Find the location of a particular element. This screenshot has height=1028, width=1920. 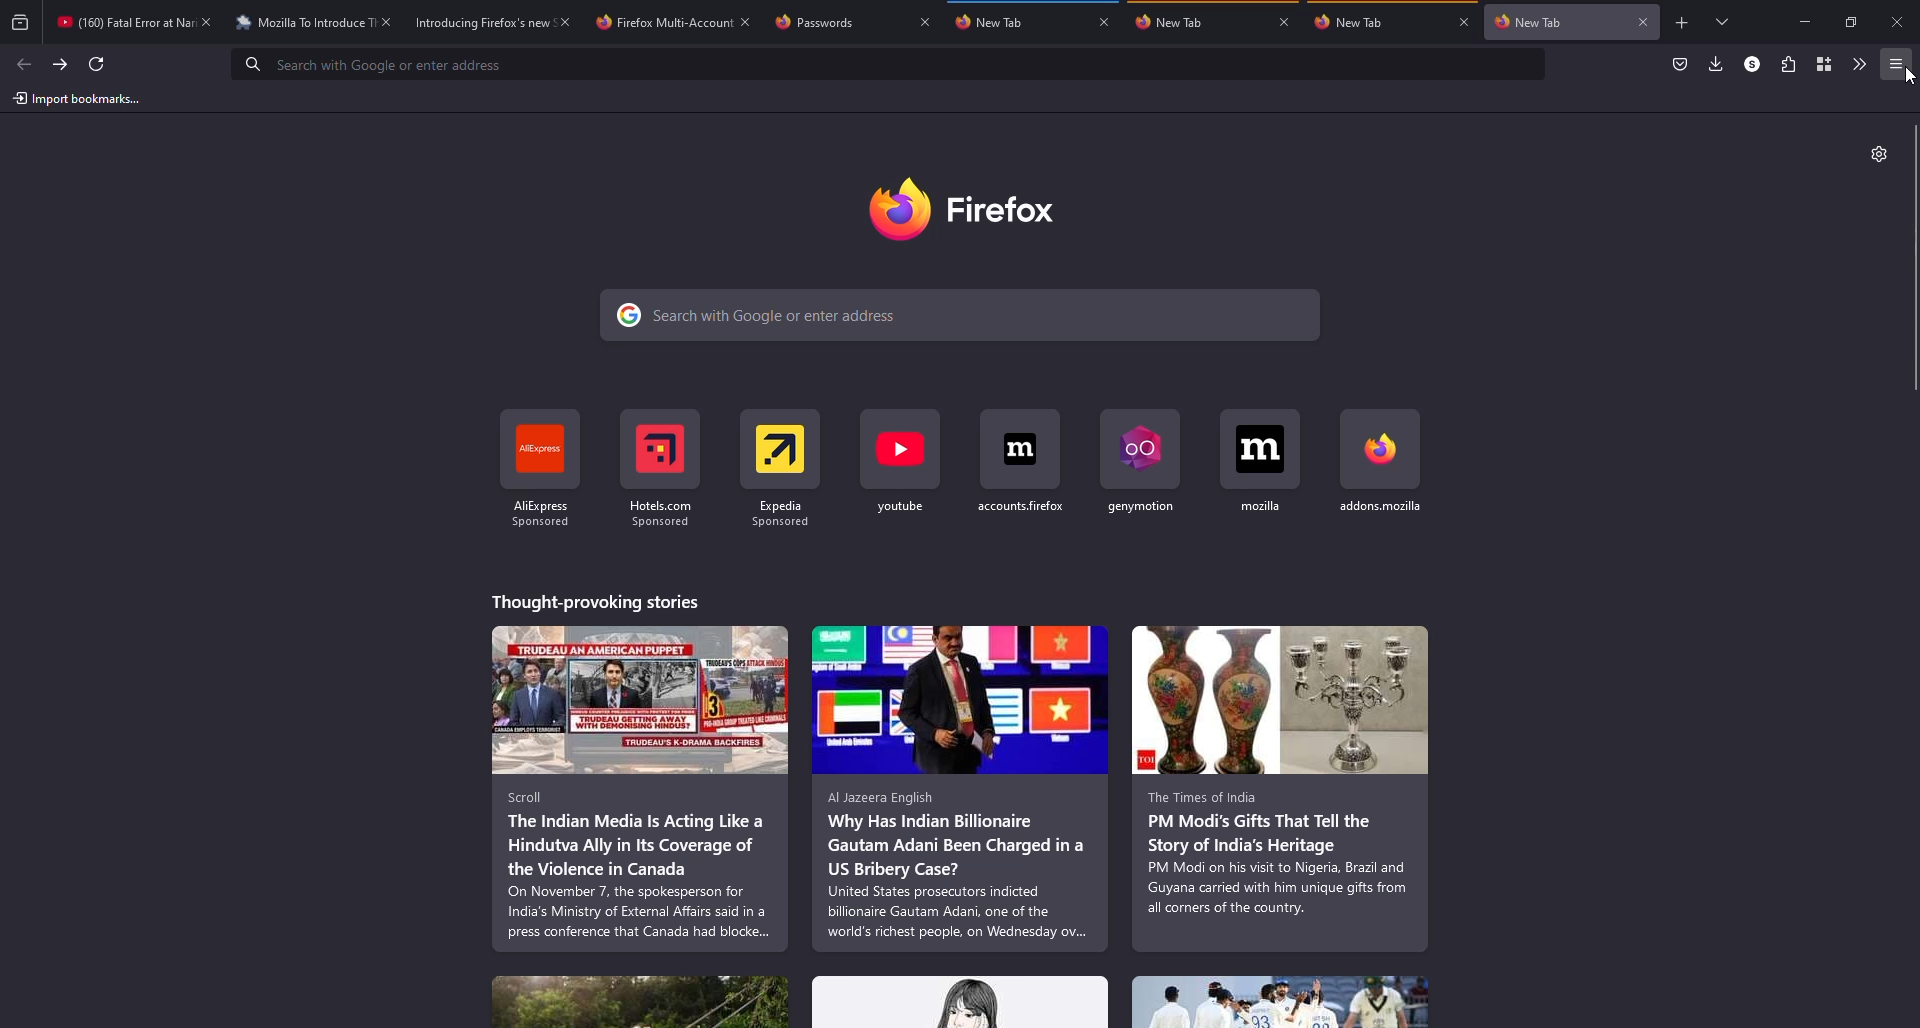

search is located at coordinates (386, 64).